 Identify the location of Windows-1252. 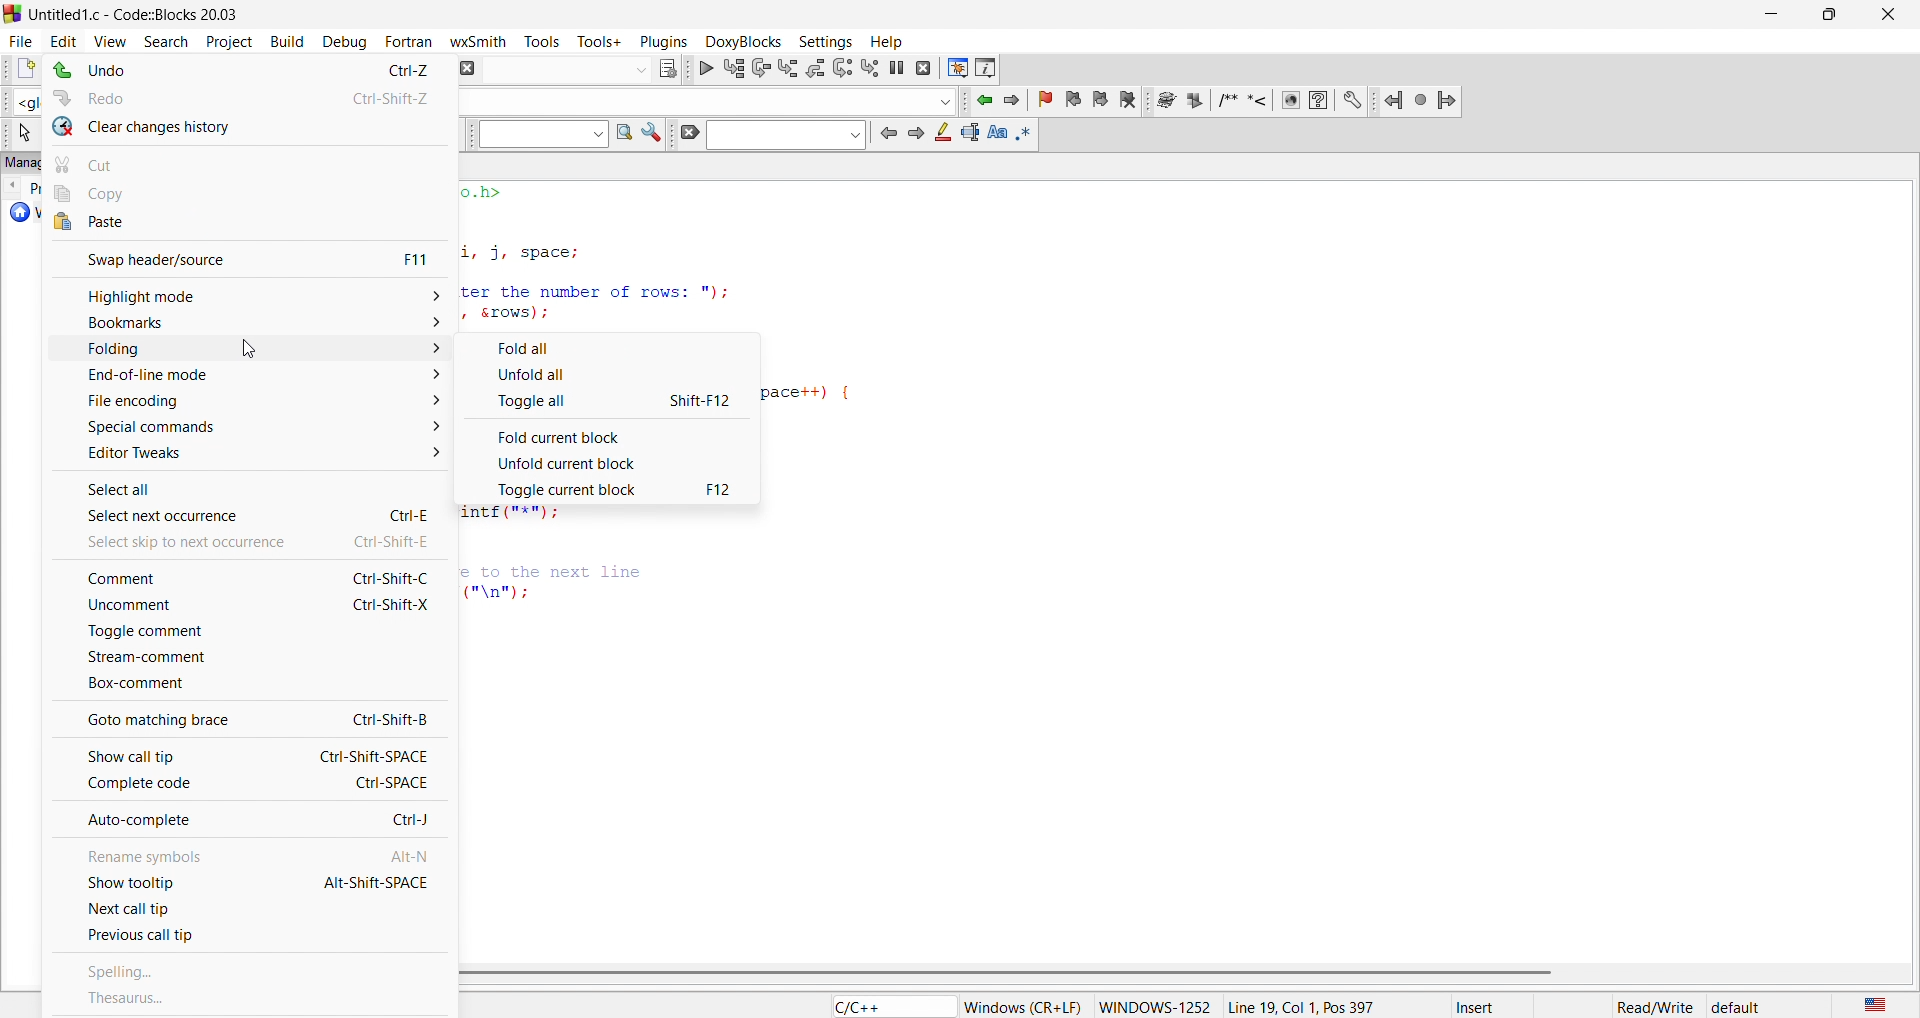
(1155, 1006).